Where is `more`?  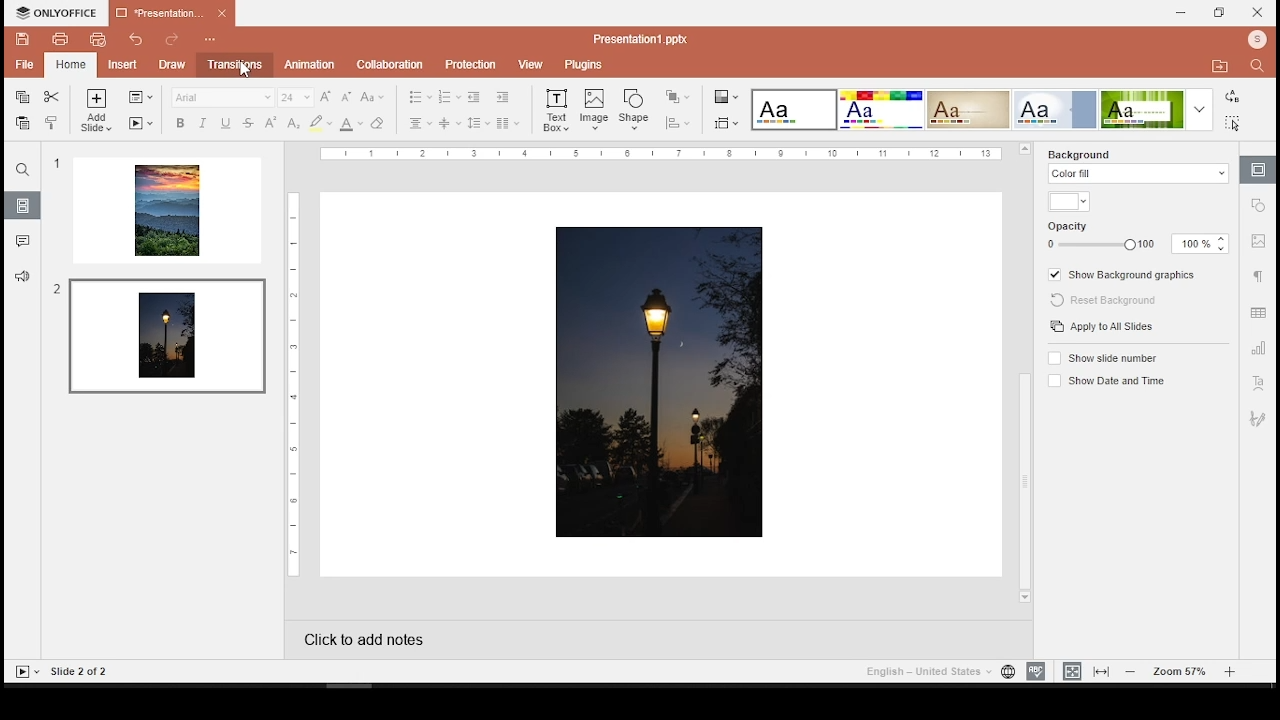 more is located at coordinates (1200, 110).